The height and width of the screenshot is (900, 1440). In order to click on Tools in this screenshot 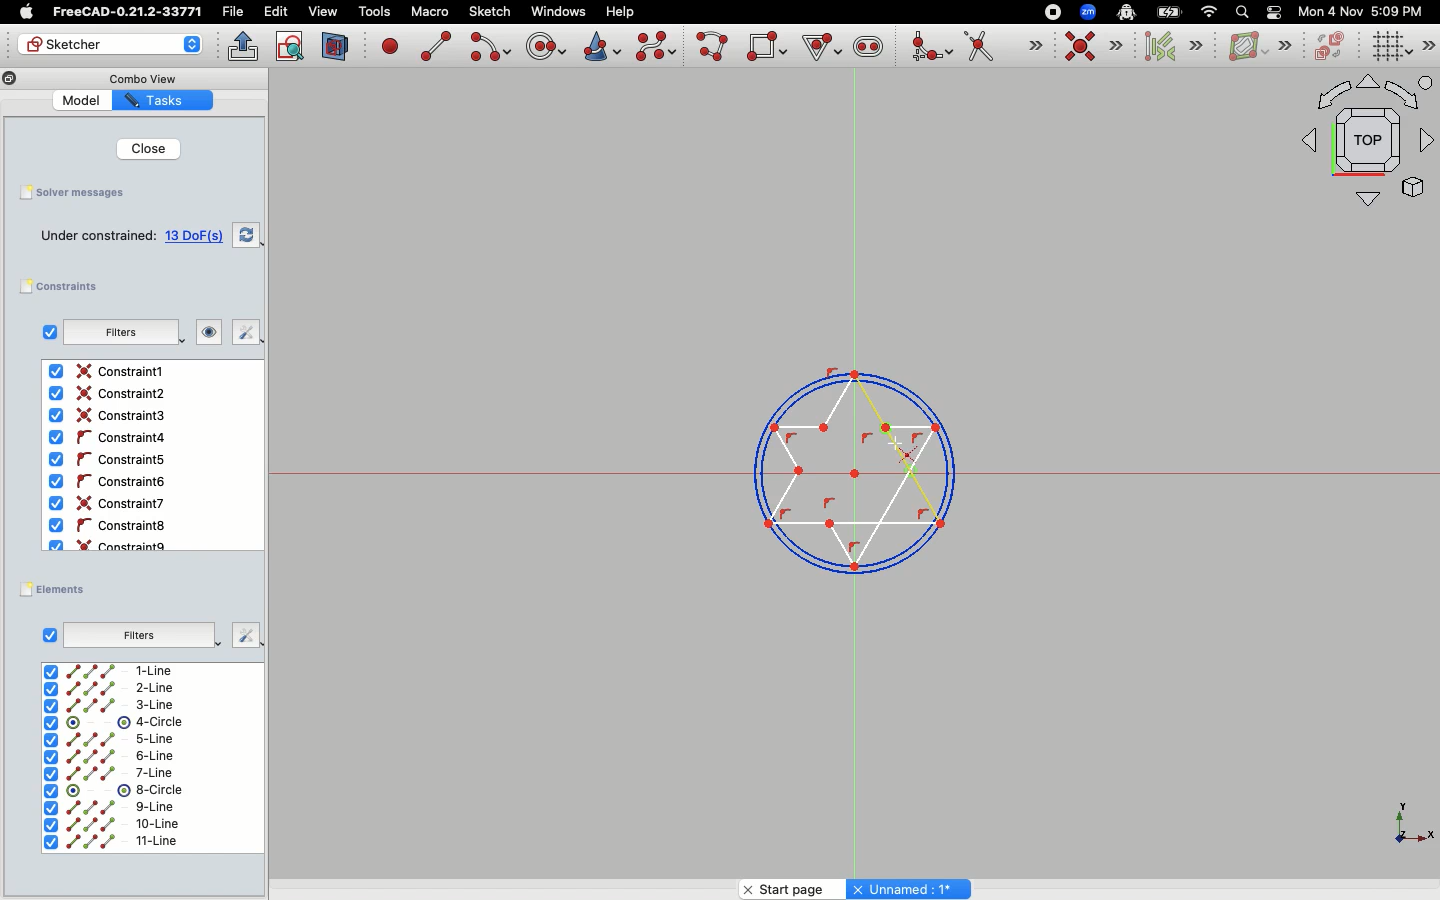, I will do `click(374, 13)`.